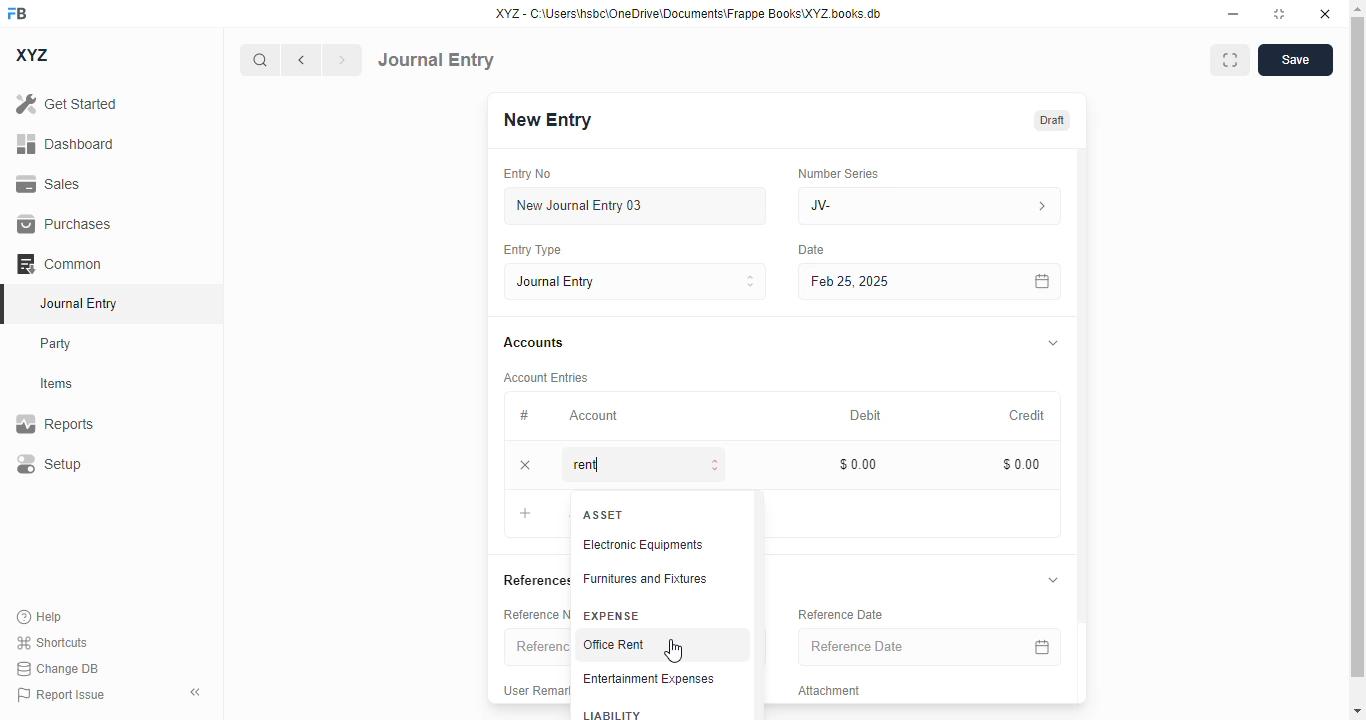 The image size is (1366, 720). Describe the element at coordinates (634, 206) in the screenshot. I see `new journal entry 03` at that location.